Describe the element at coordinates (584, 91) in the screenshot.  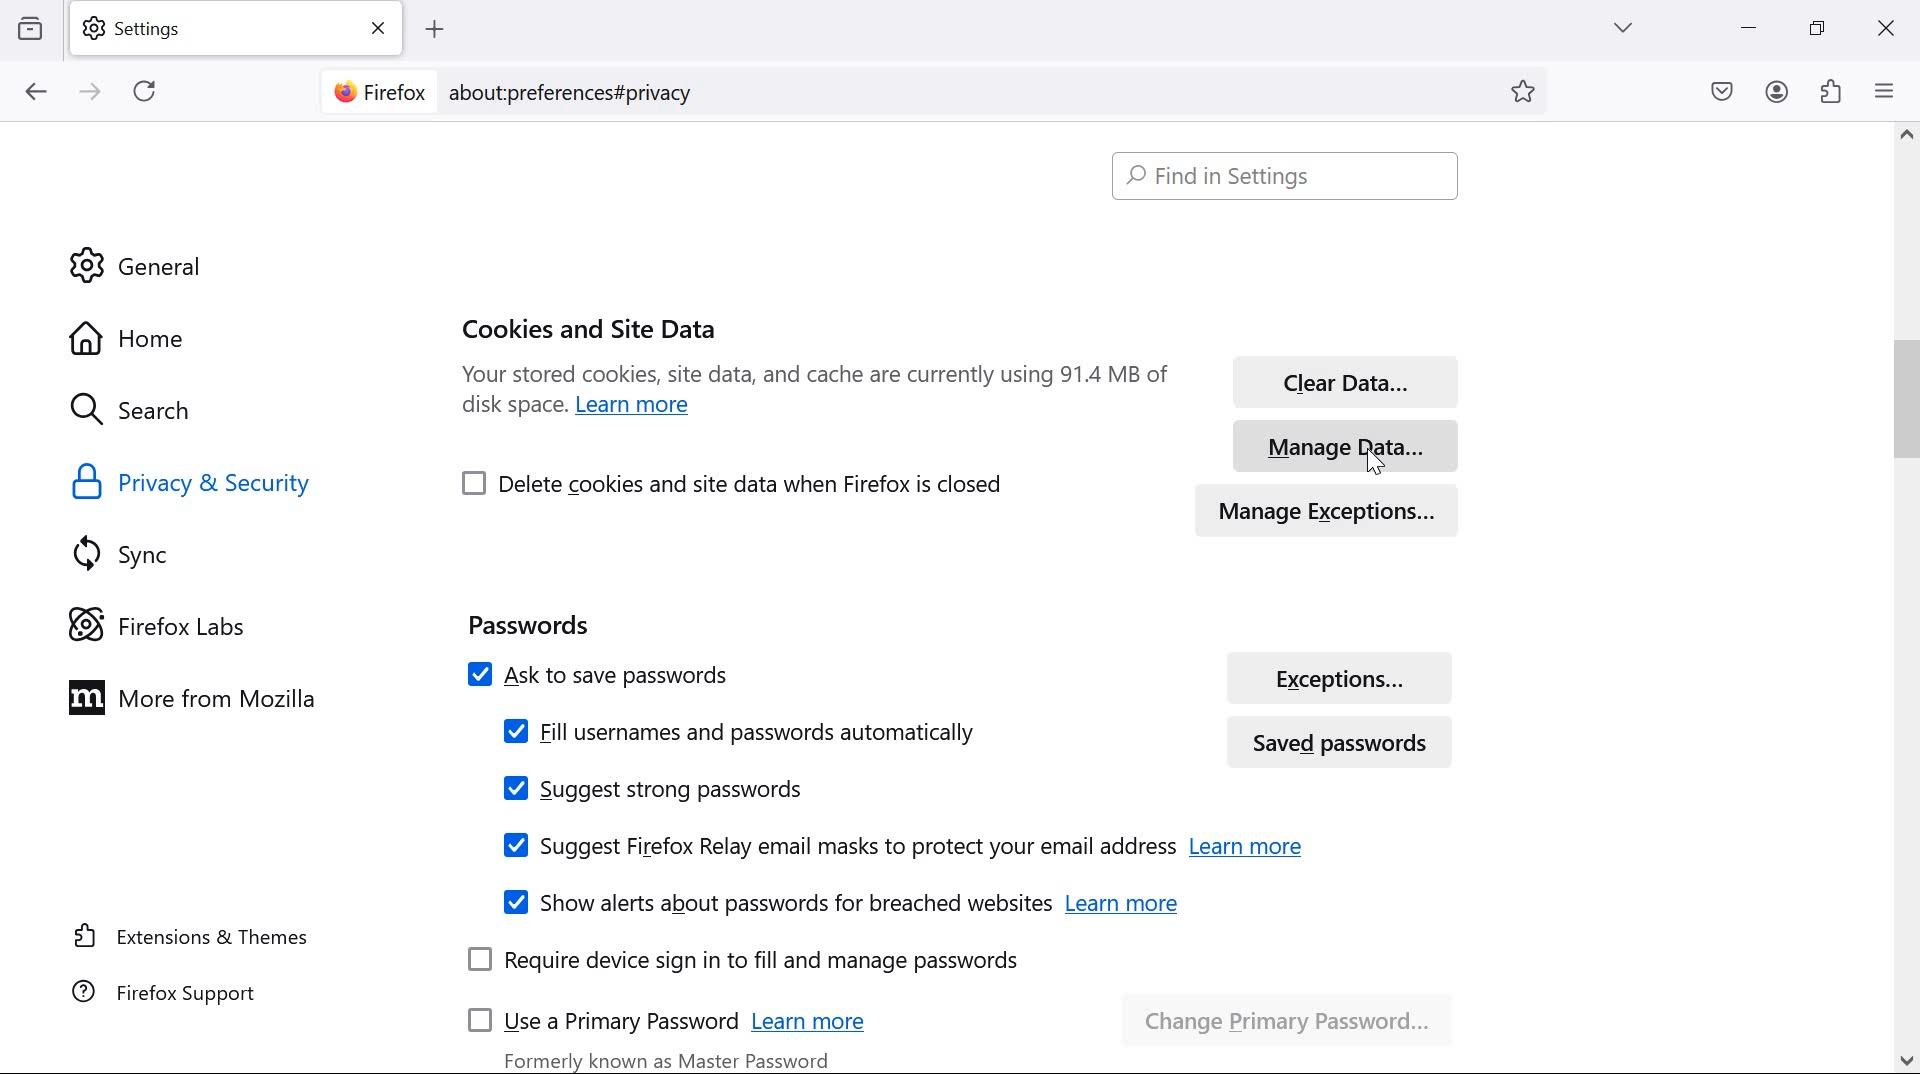
I see `about:preferences#privacy` at that location.